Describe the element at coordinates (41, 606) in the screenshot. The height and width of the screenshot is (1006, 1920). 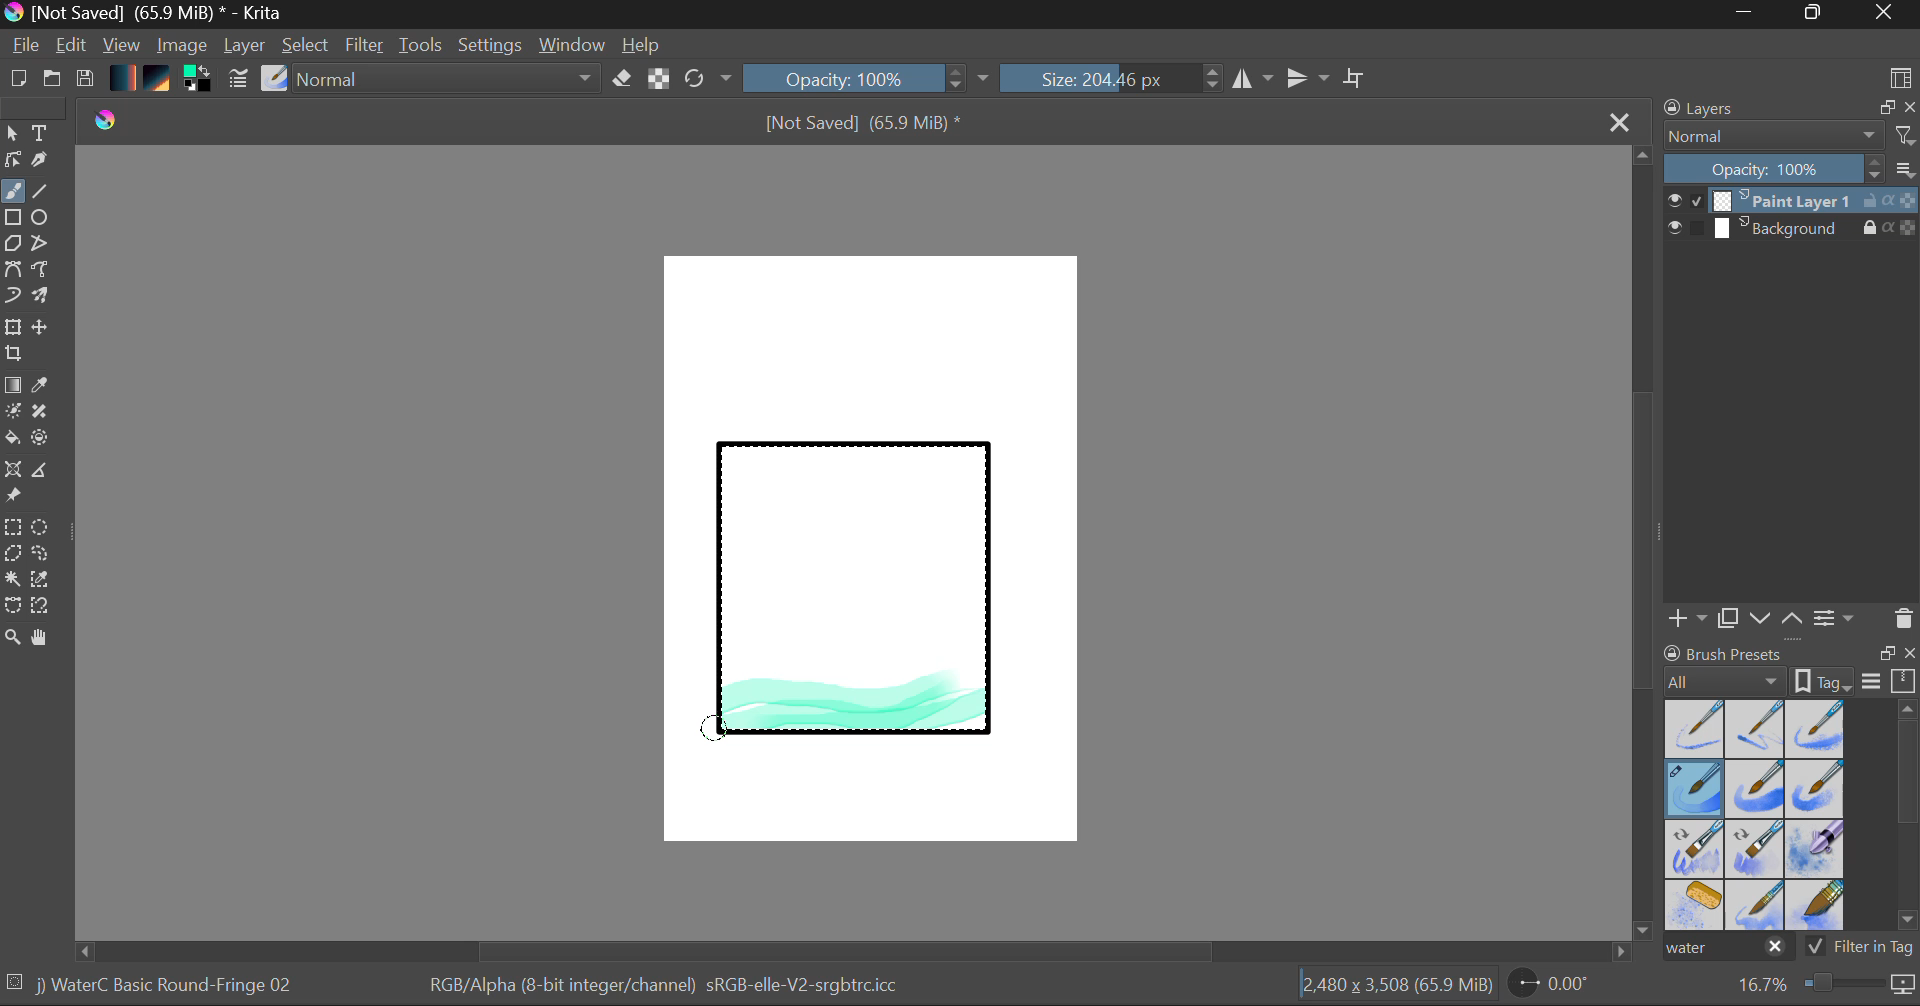
I see `Magnetic Selection Tool` at that location.